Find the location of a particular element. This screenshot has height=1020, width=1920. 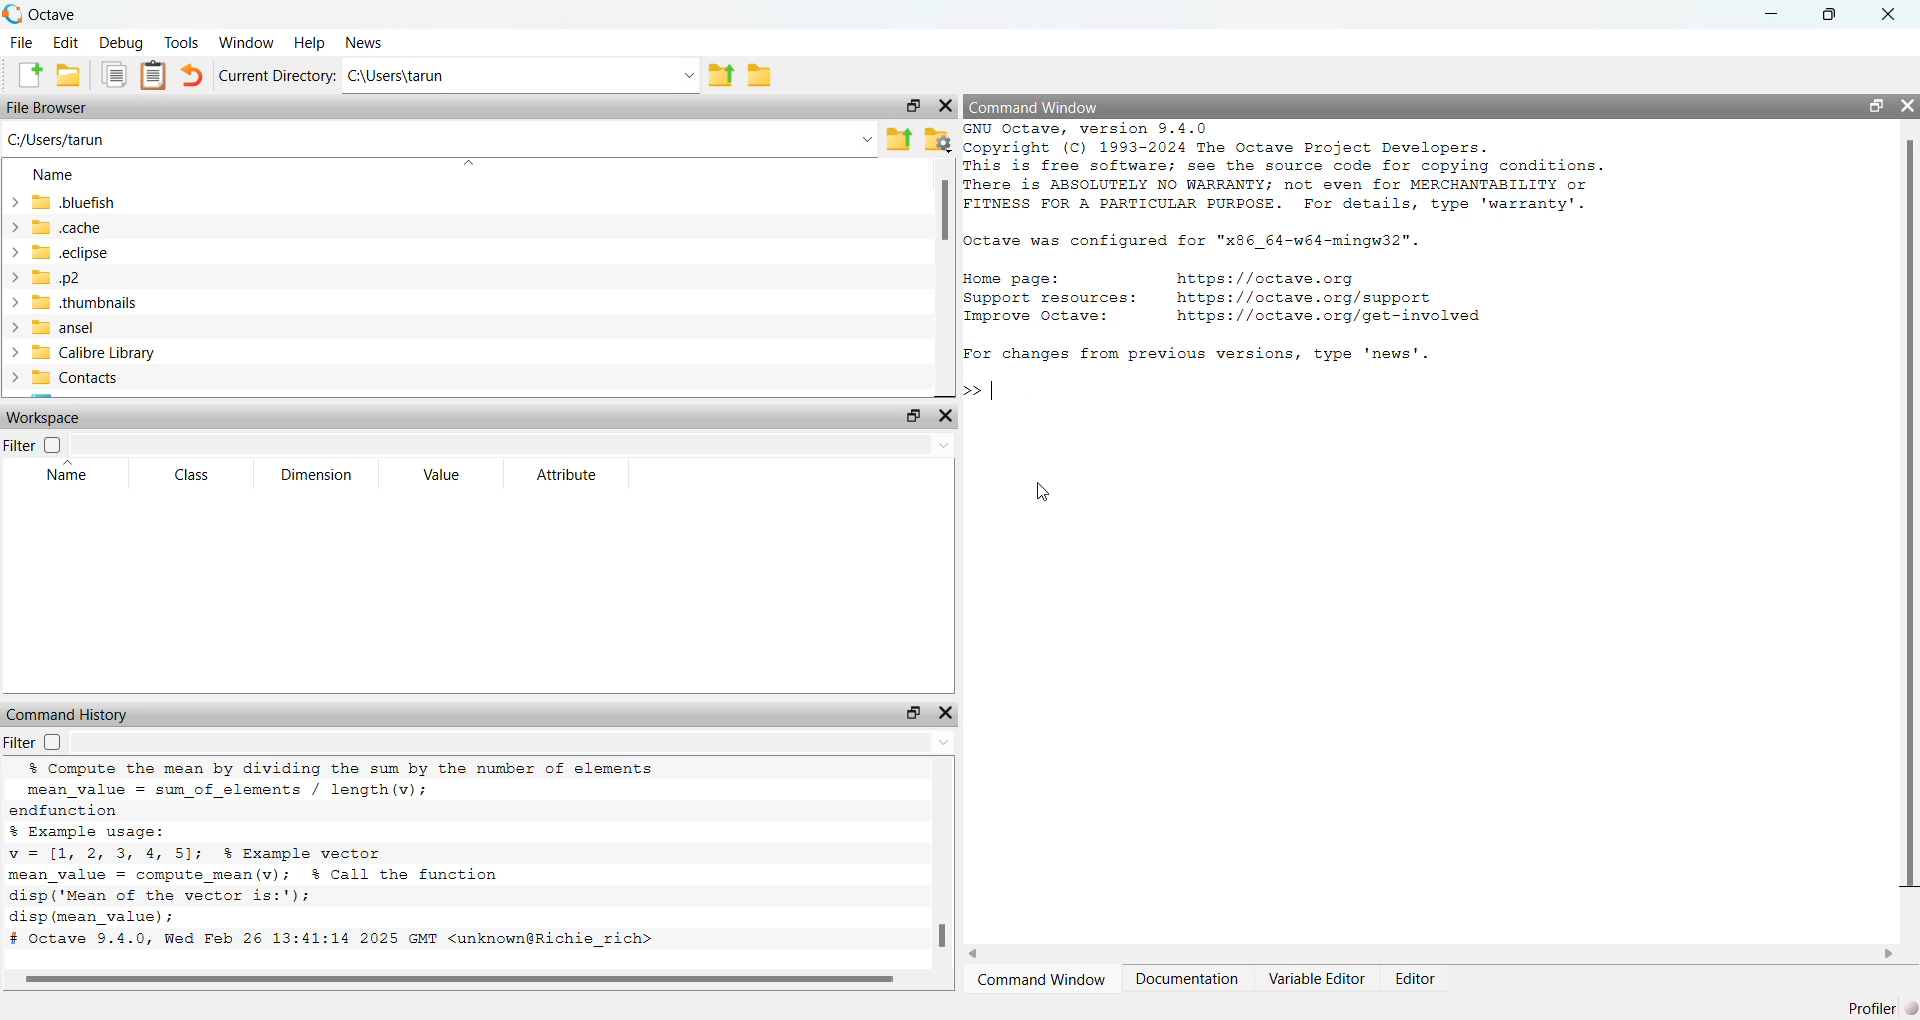

close is located at coordinates (1888, 14).